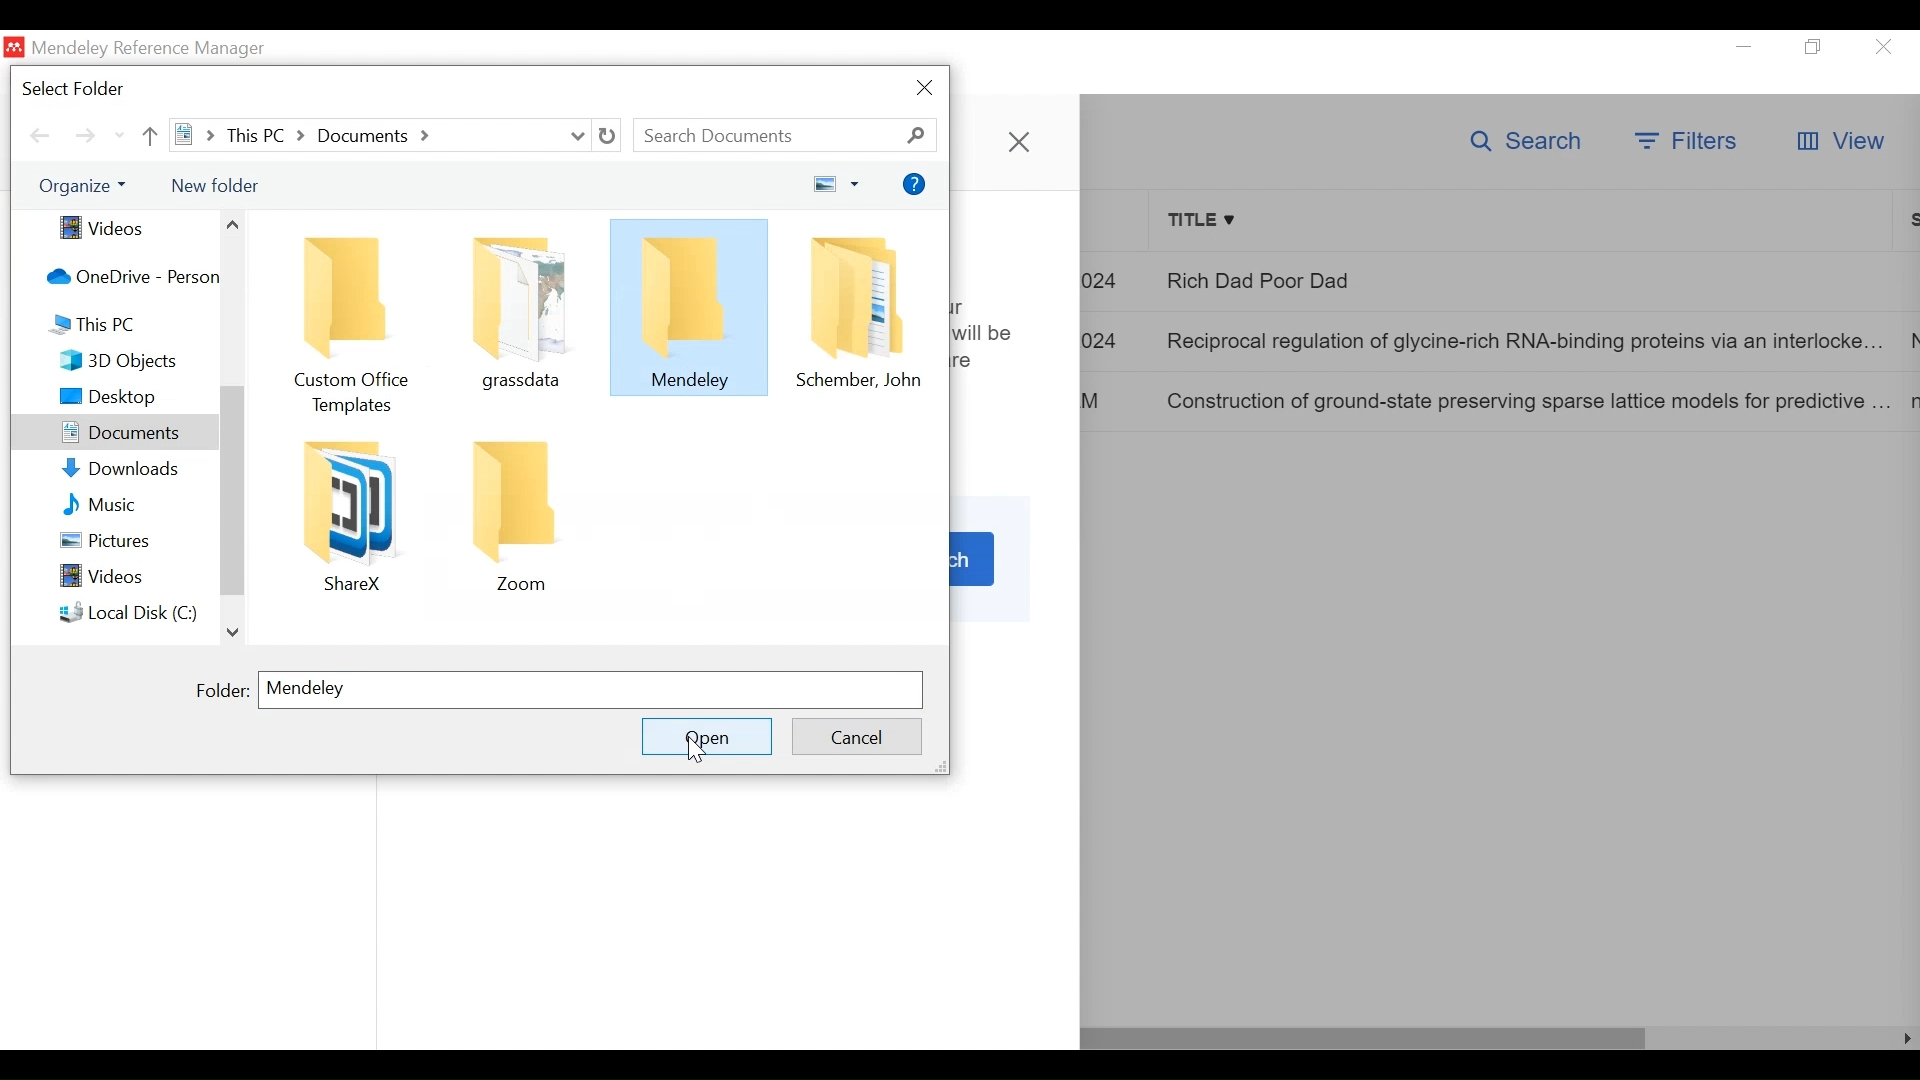  What do you see at coordinates (707, 736) in the screenshot?
I see `Open` at bounding box center [707, 736].